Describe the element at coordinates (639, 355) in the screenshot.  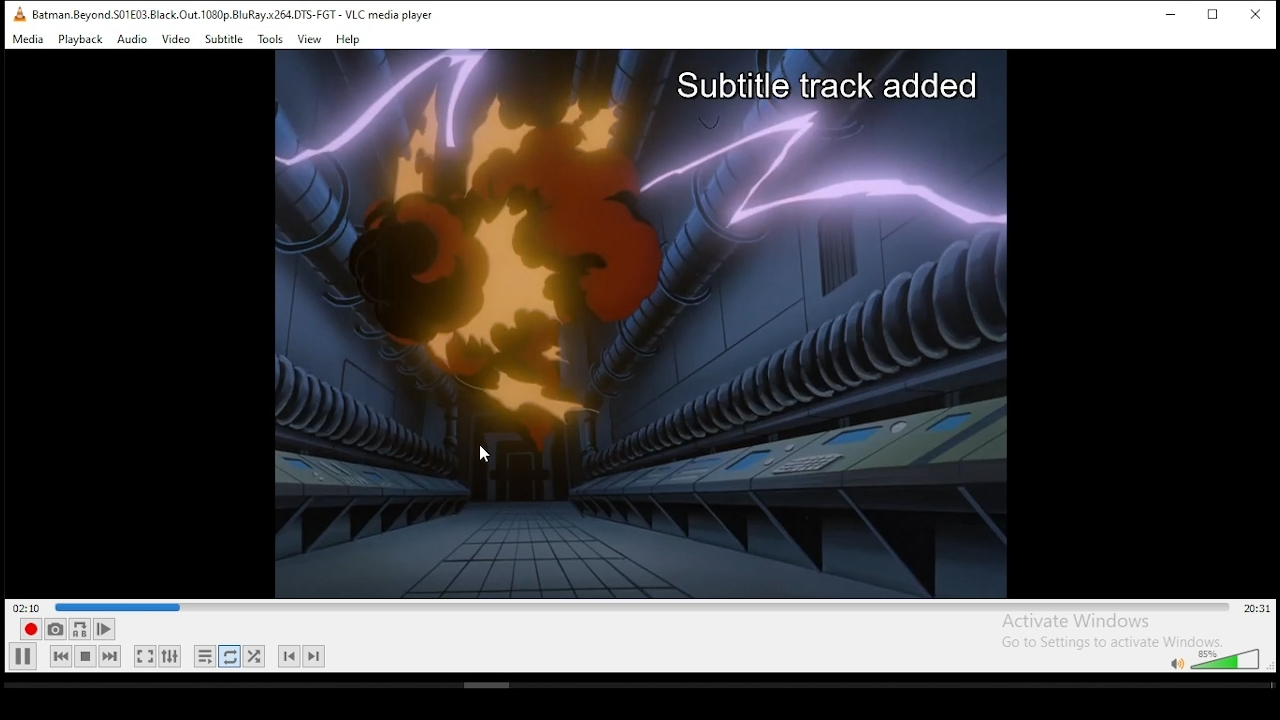
I see `video preview` at that location.